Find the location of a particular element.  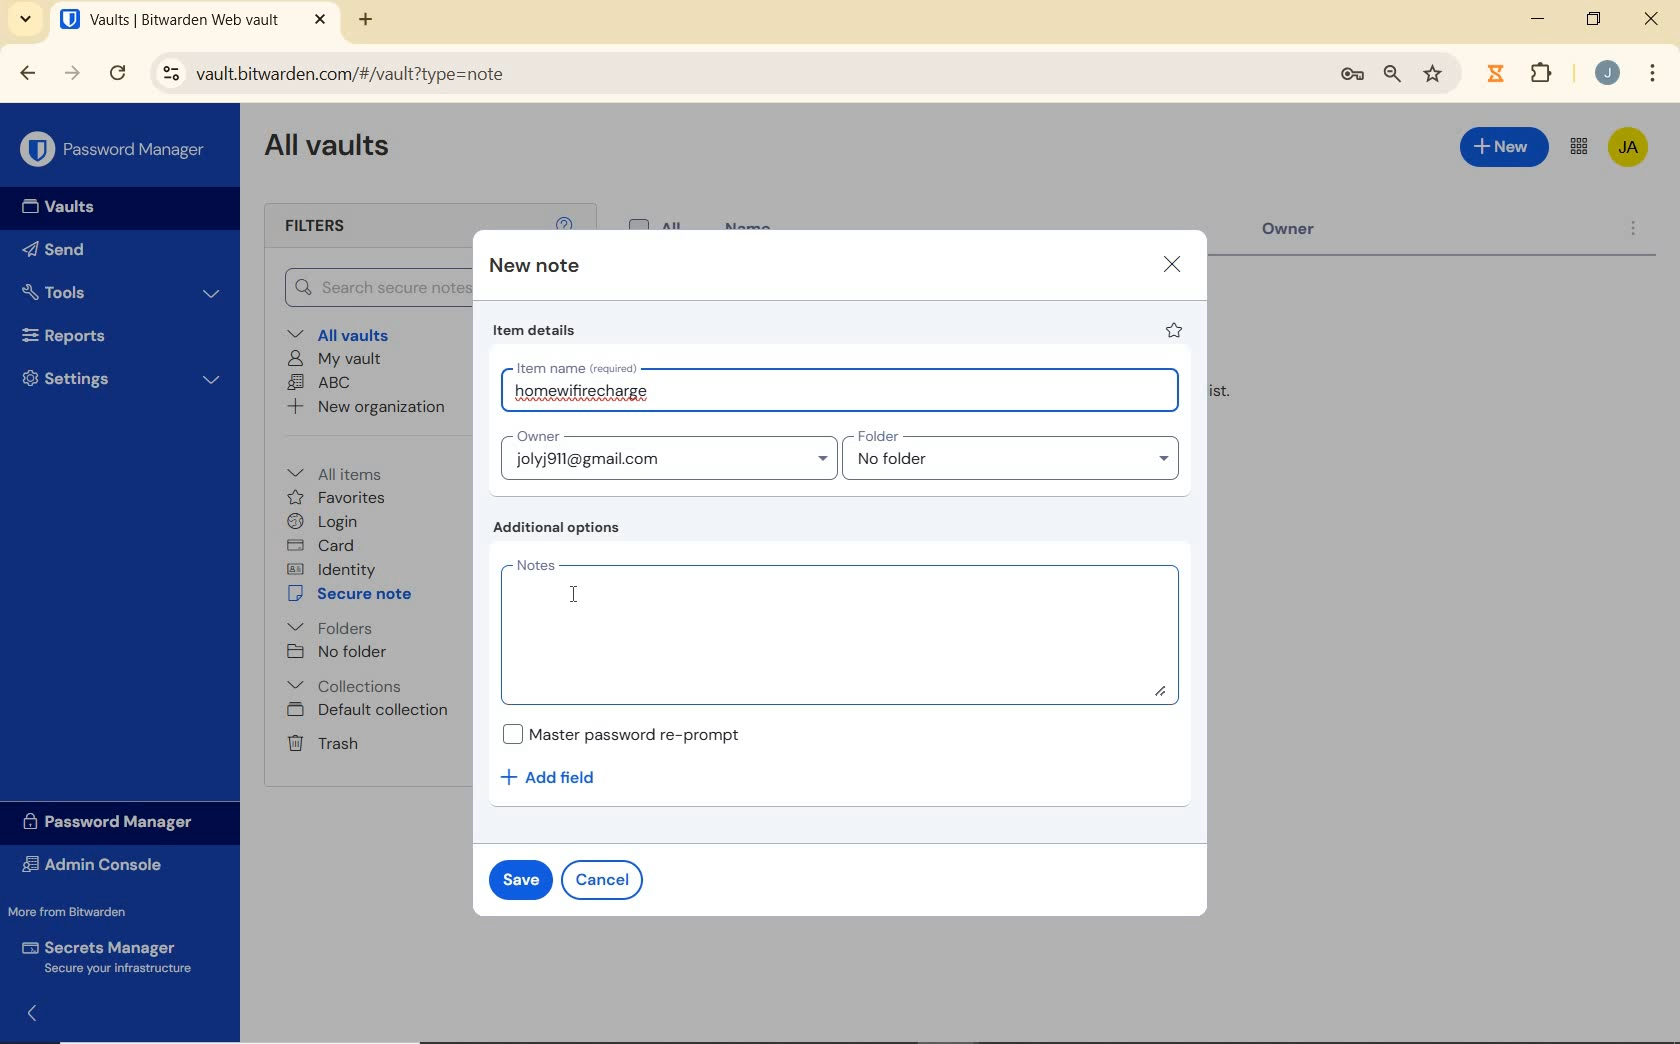

Reports is located at coordinates (114, 333).